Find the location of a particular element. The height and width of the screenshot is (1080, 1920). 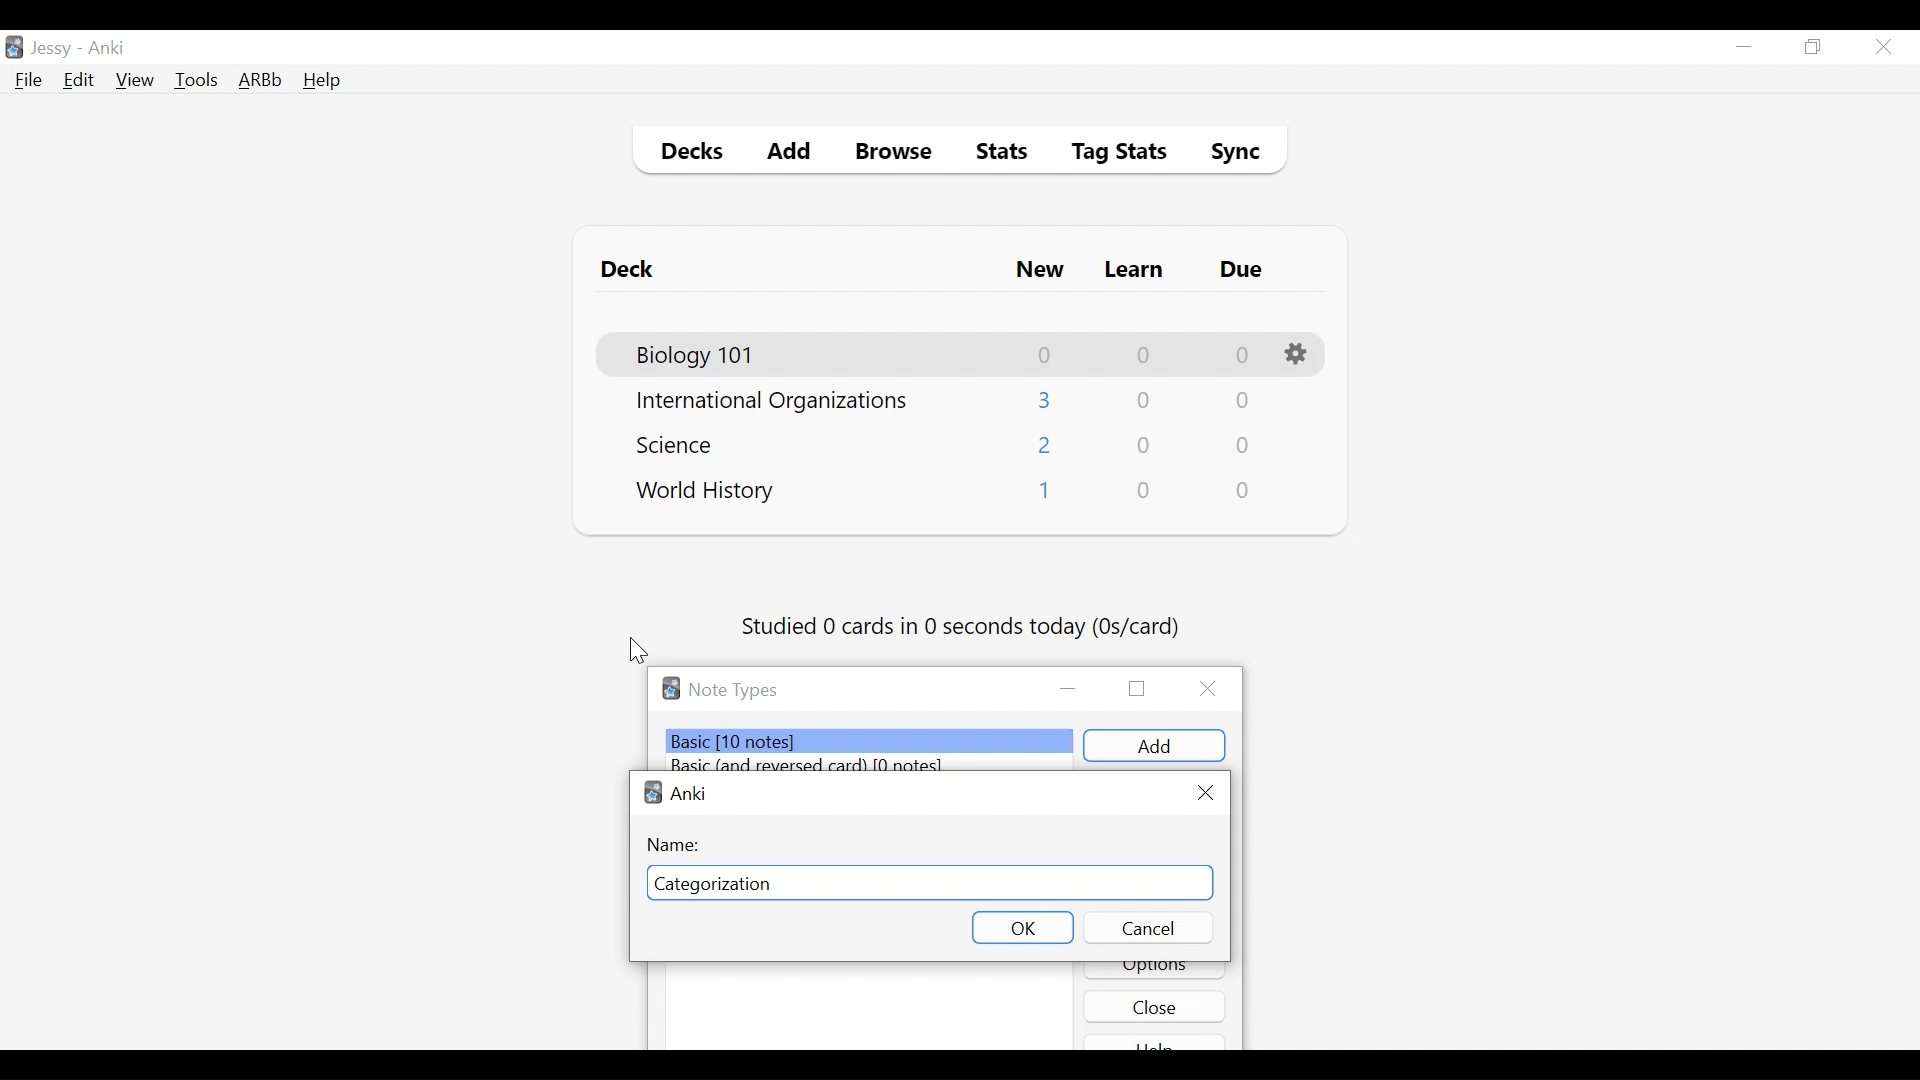

Anki Desktop icon is located at coordinates (14, 48).